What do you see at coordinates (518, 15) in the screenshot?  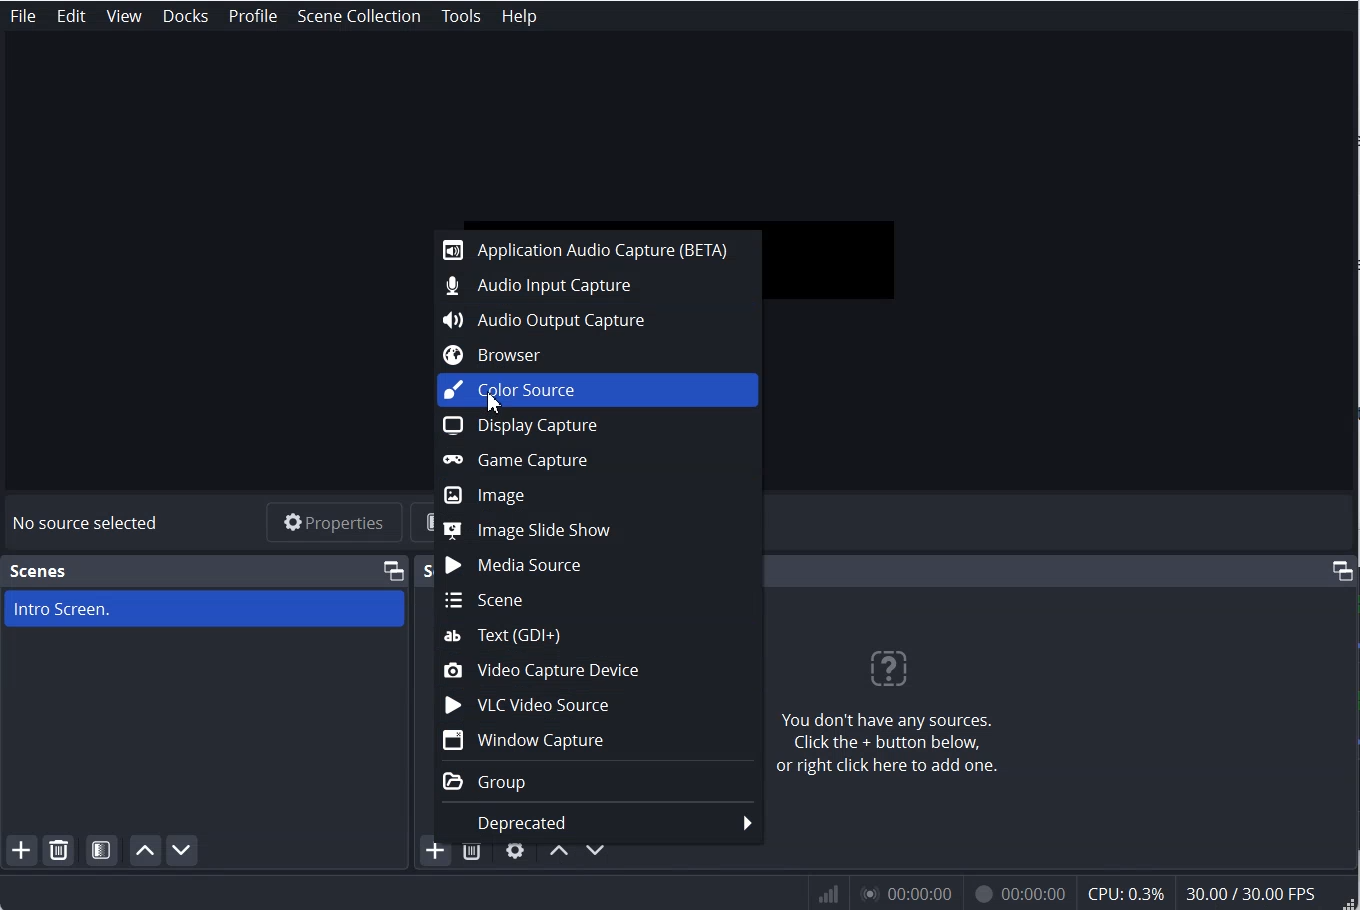 I see `Help` at bounding box center [518, 15].